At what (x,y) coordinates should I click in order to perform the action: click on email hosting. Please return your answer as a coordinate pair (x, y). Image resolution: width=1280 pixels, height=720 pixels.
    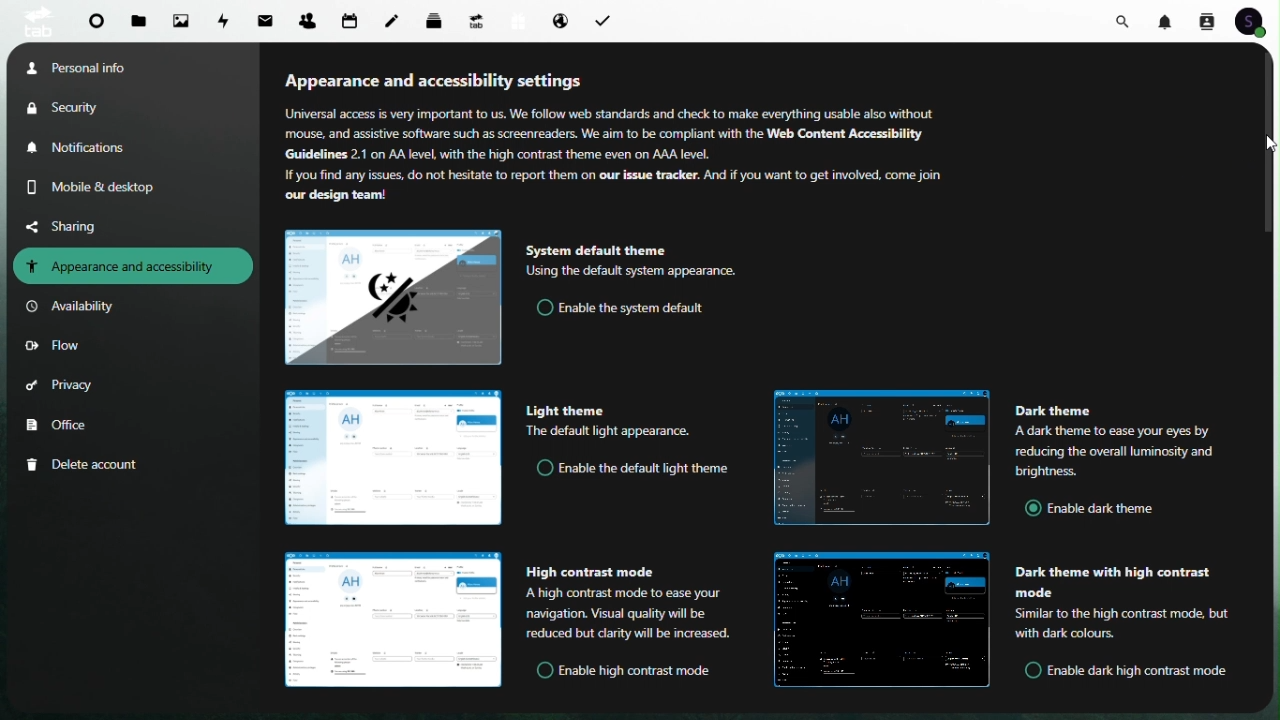
    Looking at the image, I should click on (559, 21).